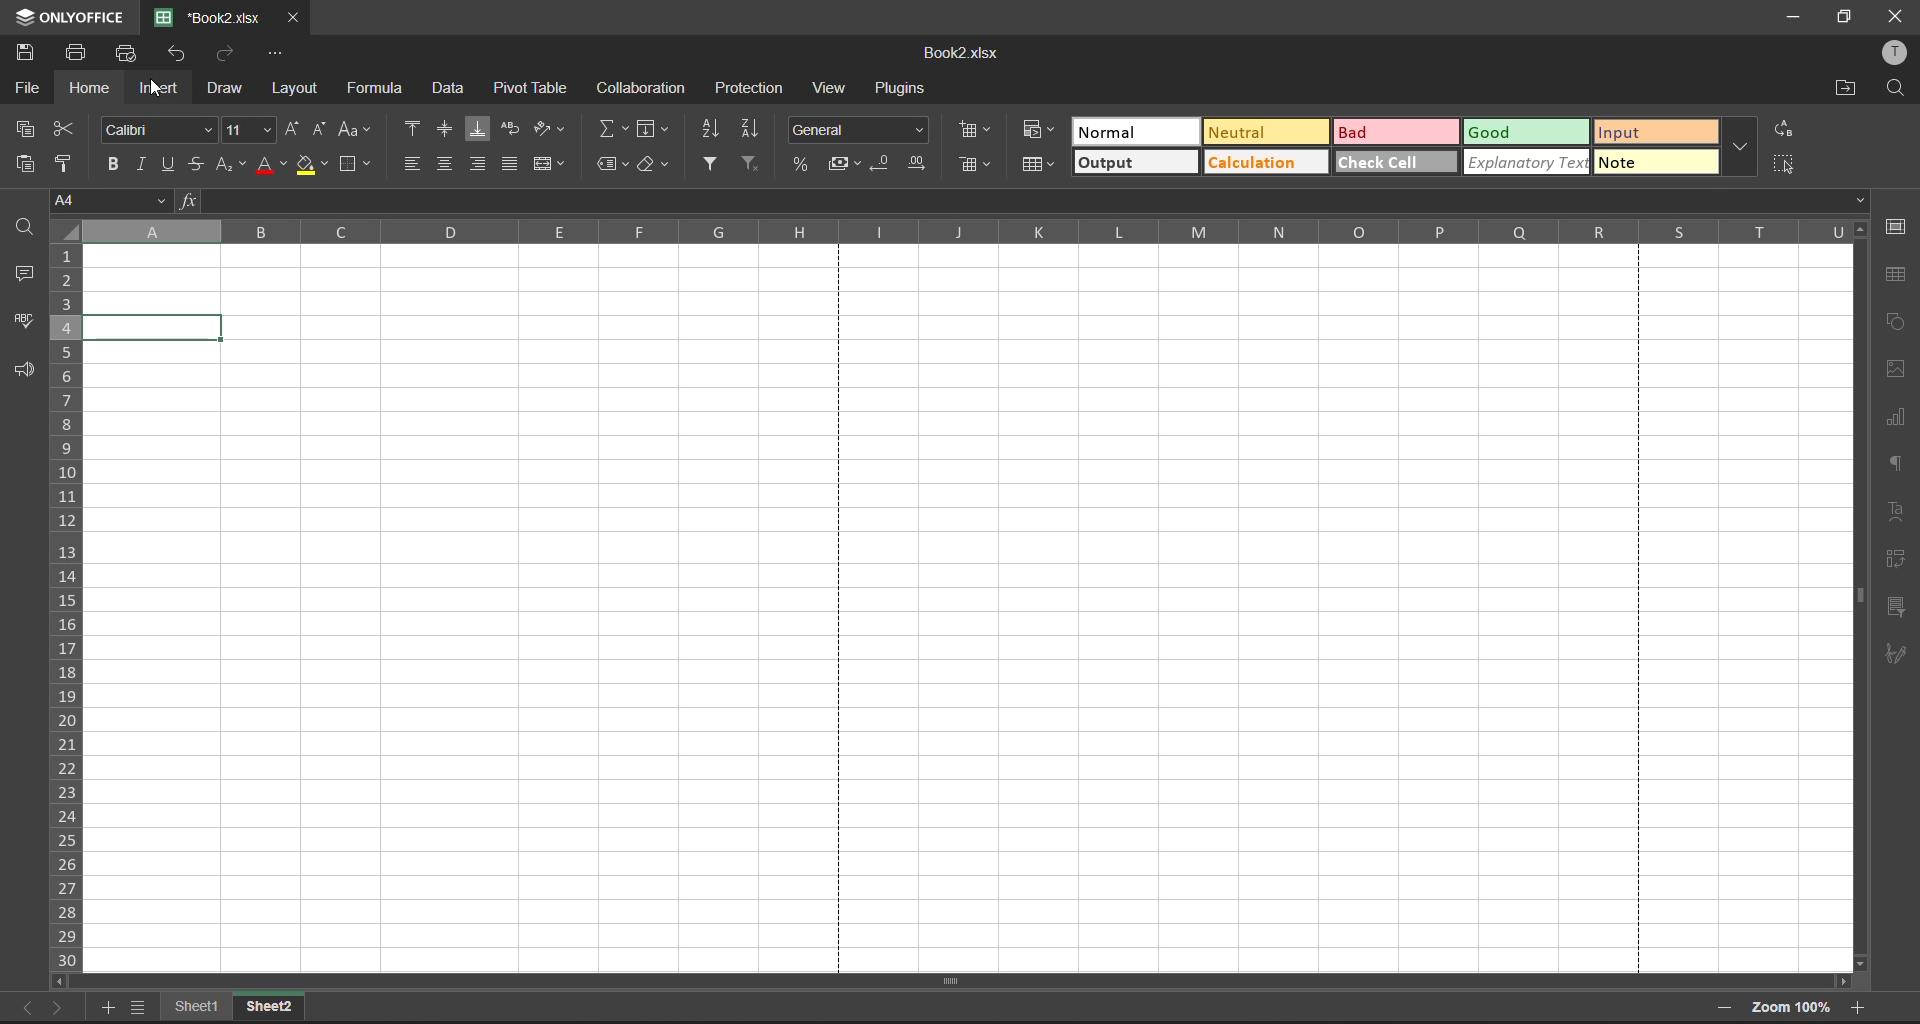  I want to click on row numbers, so click(67, 607).